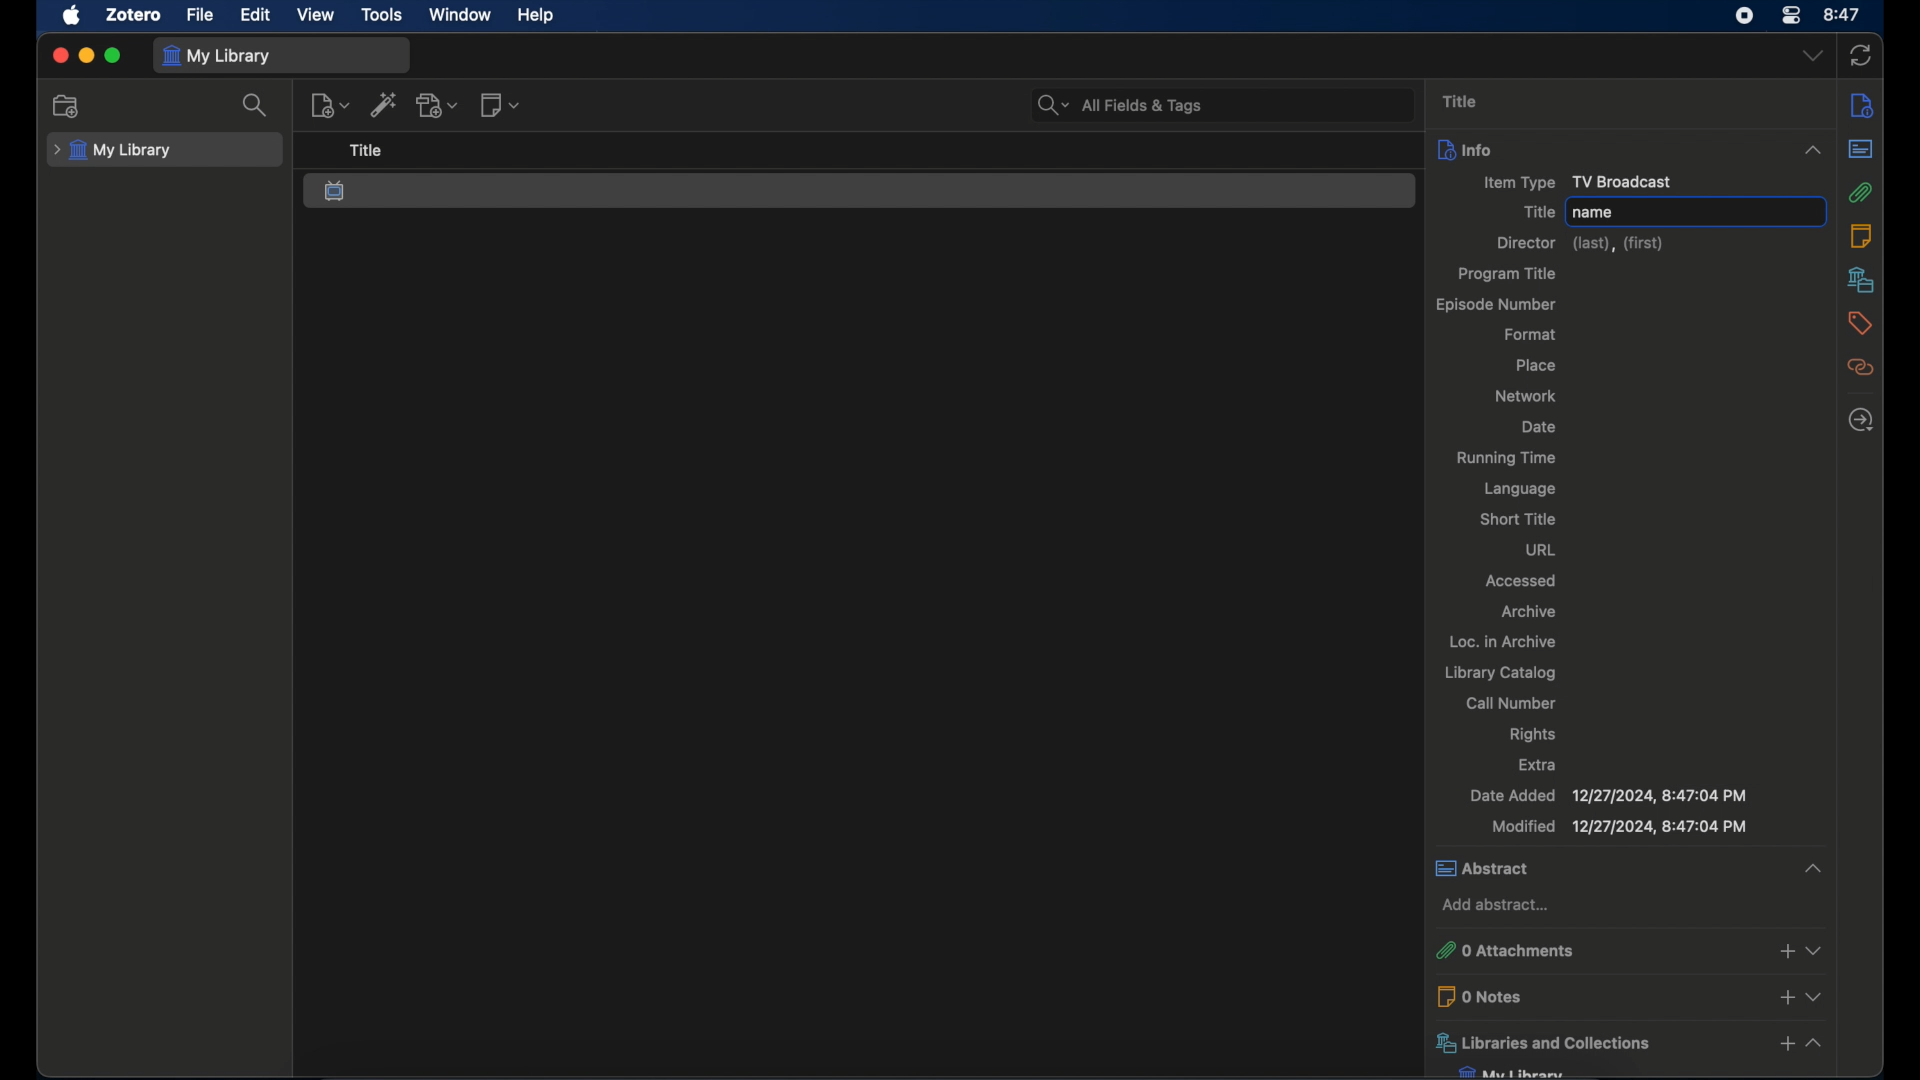 The height and width of the screenshot is (1080, 1920). What do you see at coordinates (1460, 102) in the screenshot?
I see `title` at bounding box center [1460, 102].